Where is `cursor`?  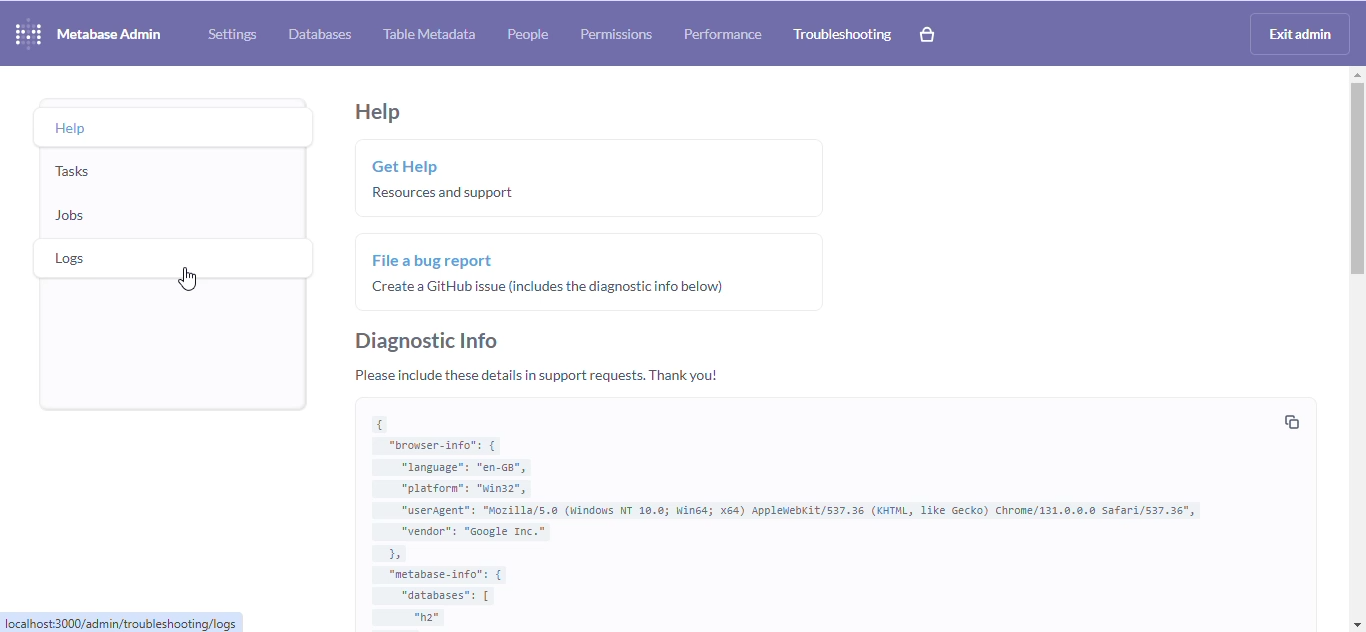
cursor is located at coordinates (187, 279).